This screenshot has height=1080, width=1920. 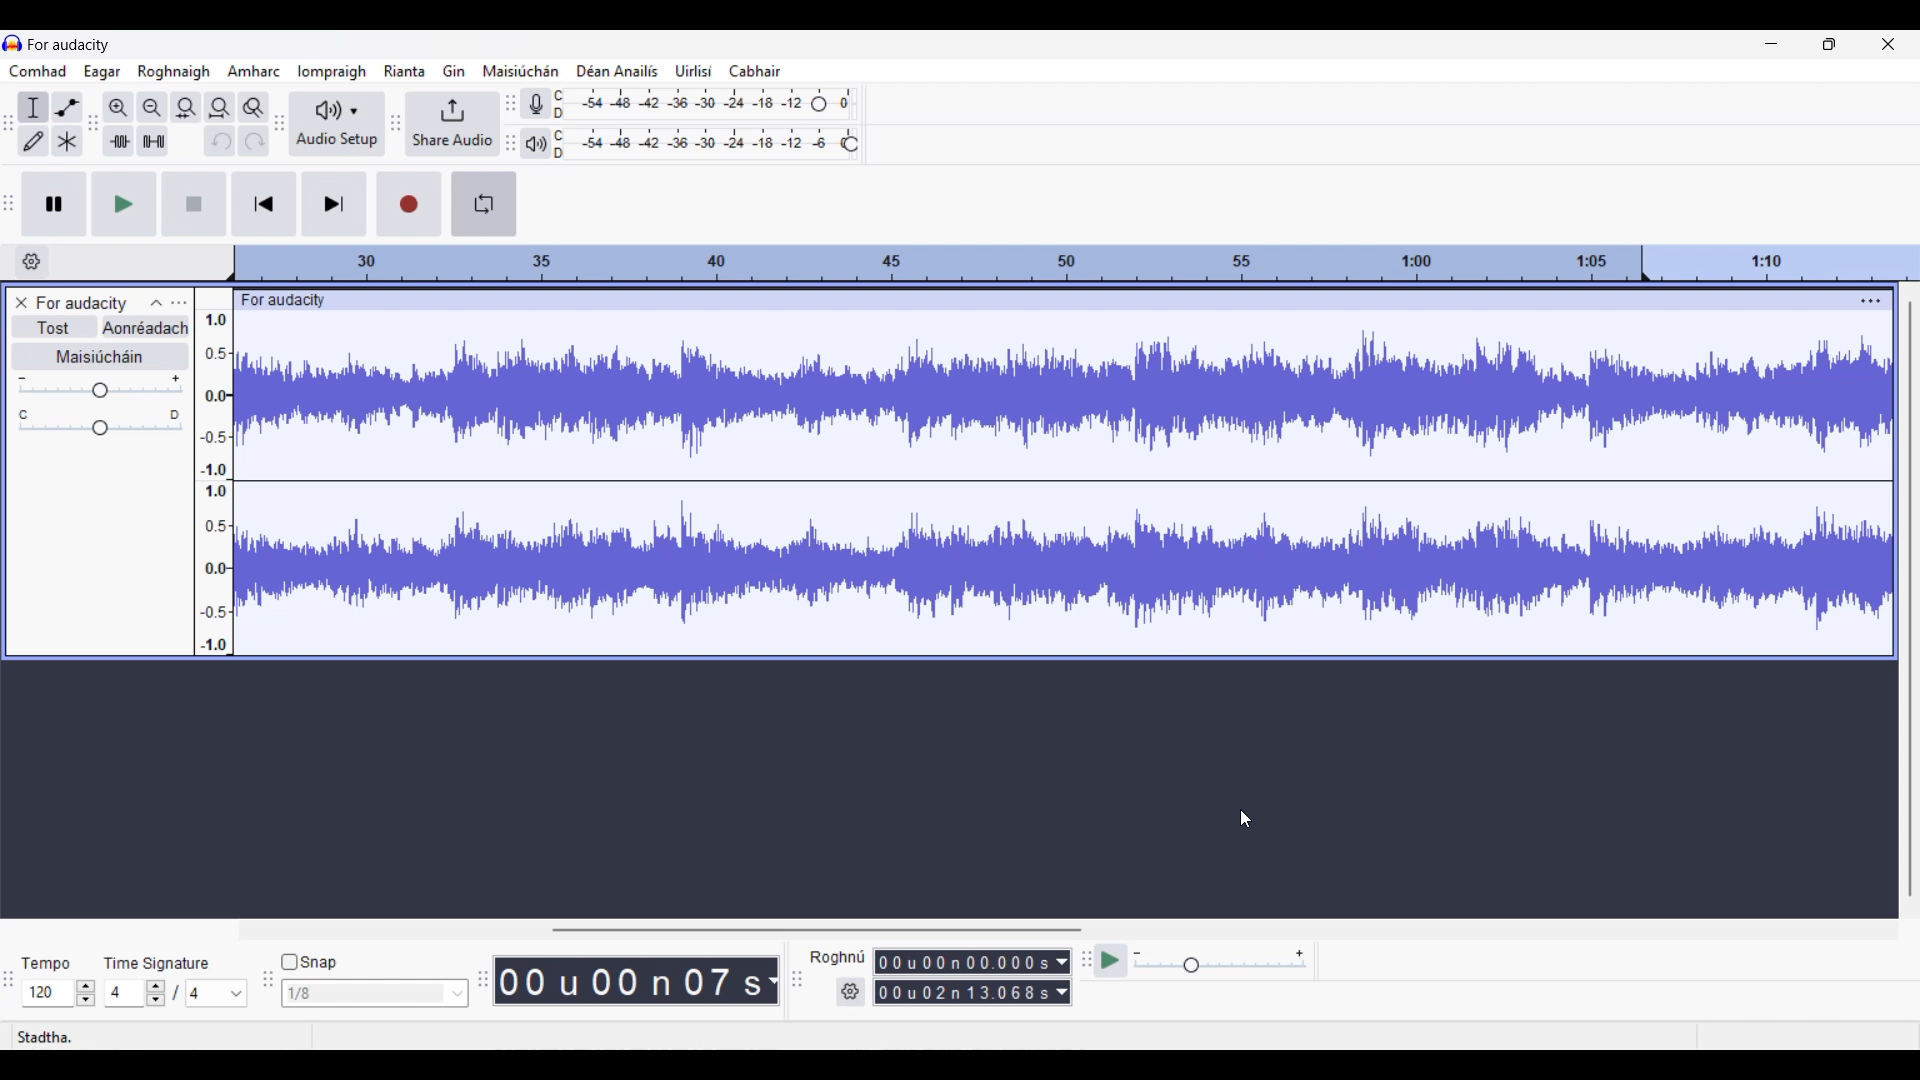 What do you see at coordinates (309, 962) in the screenshot?
I see `Snap toggle` at bounding box center [309, 962].